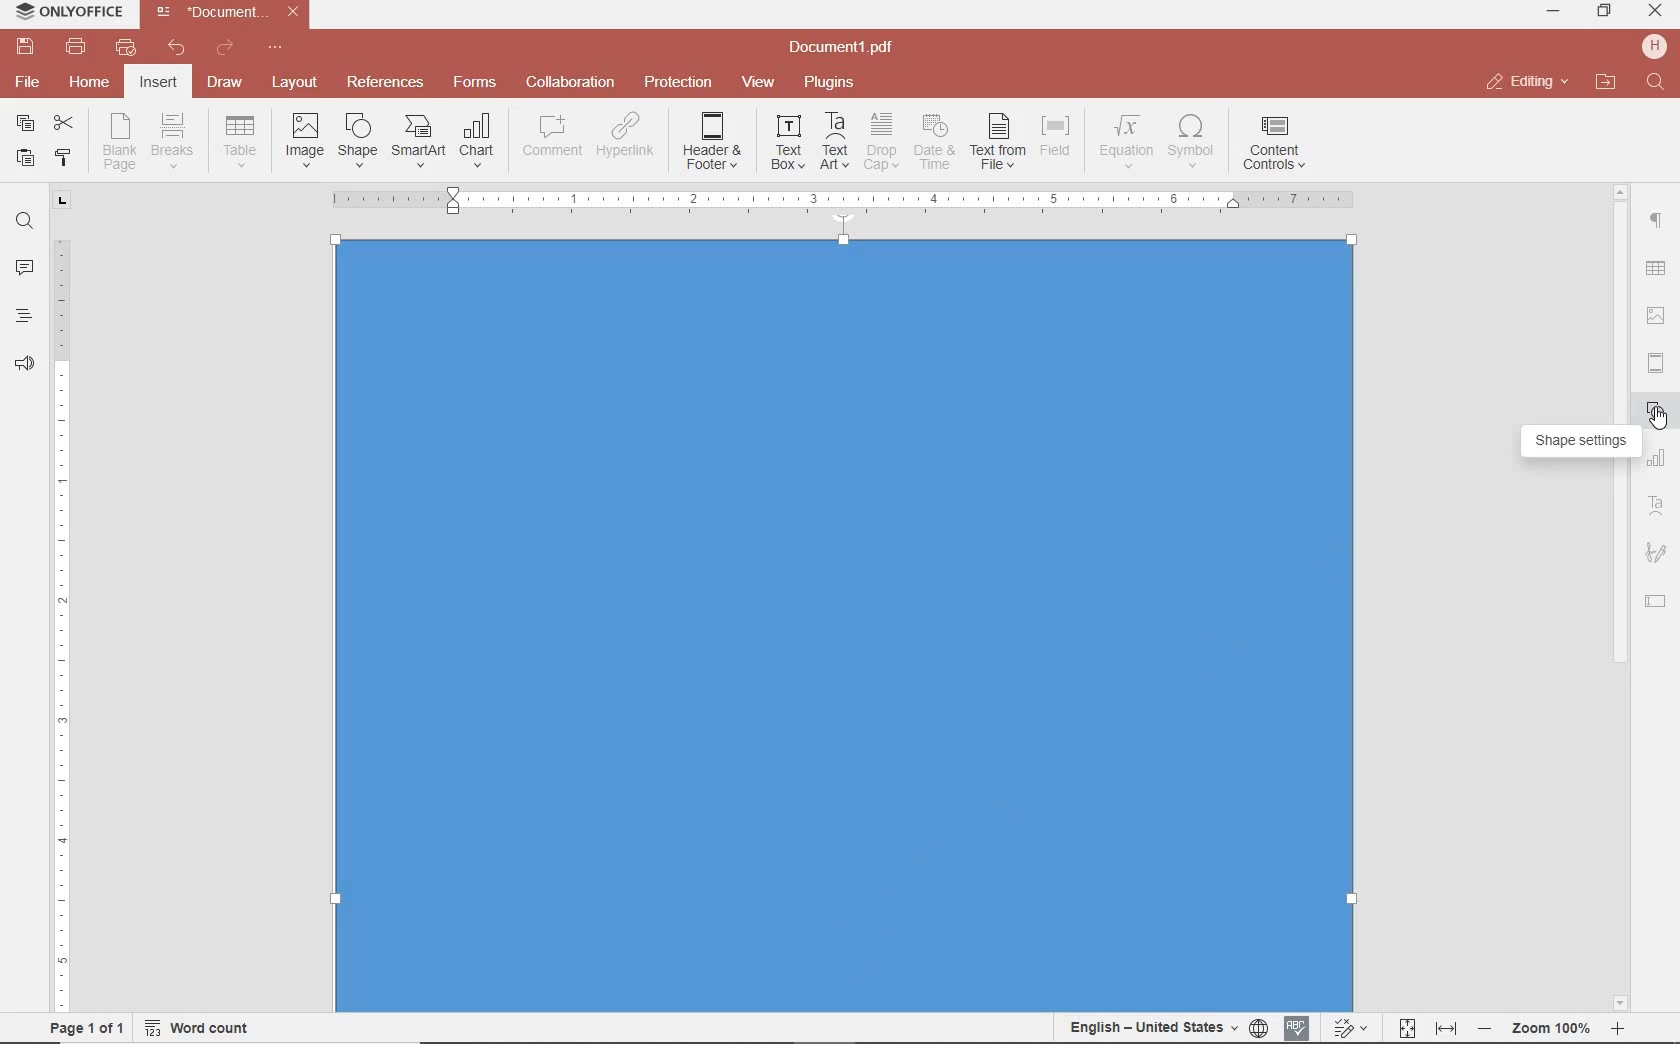 The height and width of the screenshot is (1044, 1680). What do you see at coordinates (1656, 554) in the screenshot?
I see `SIGNATURE` at bounding box center [1656, 554].